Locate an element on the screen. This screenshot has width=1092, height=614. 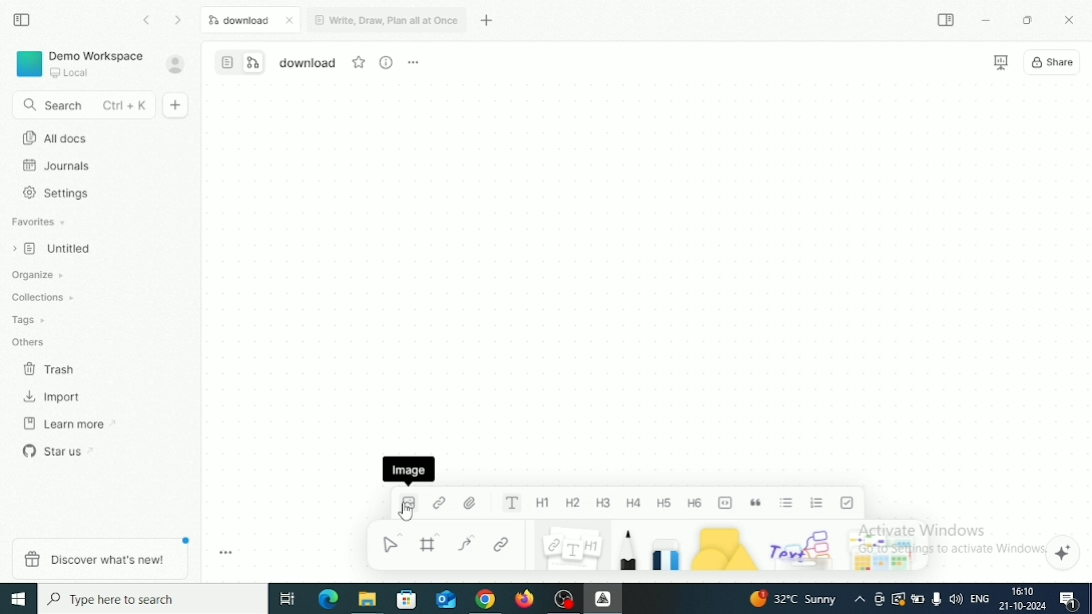
Toggle zoom tool bar is located at coordinates (226, 553).